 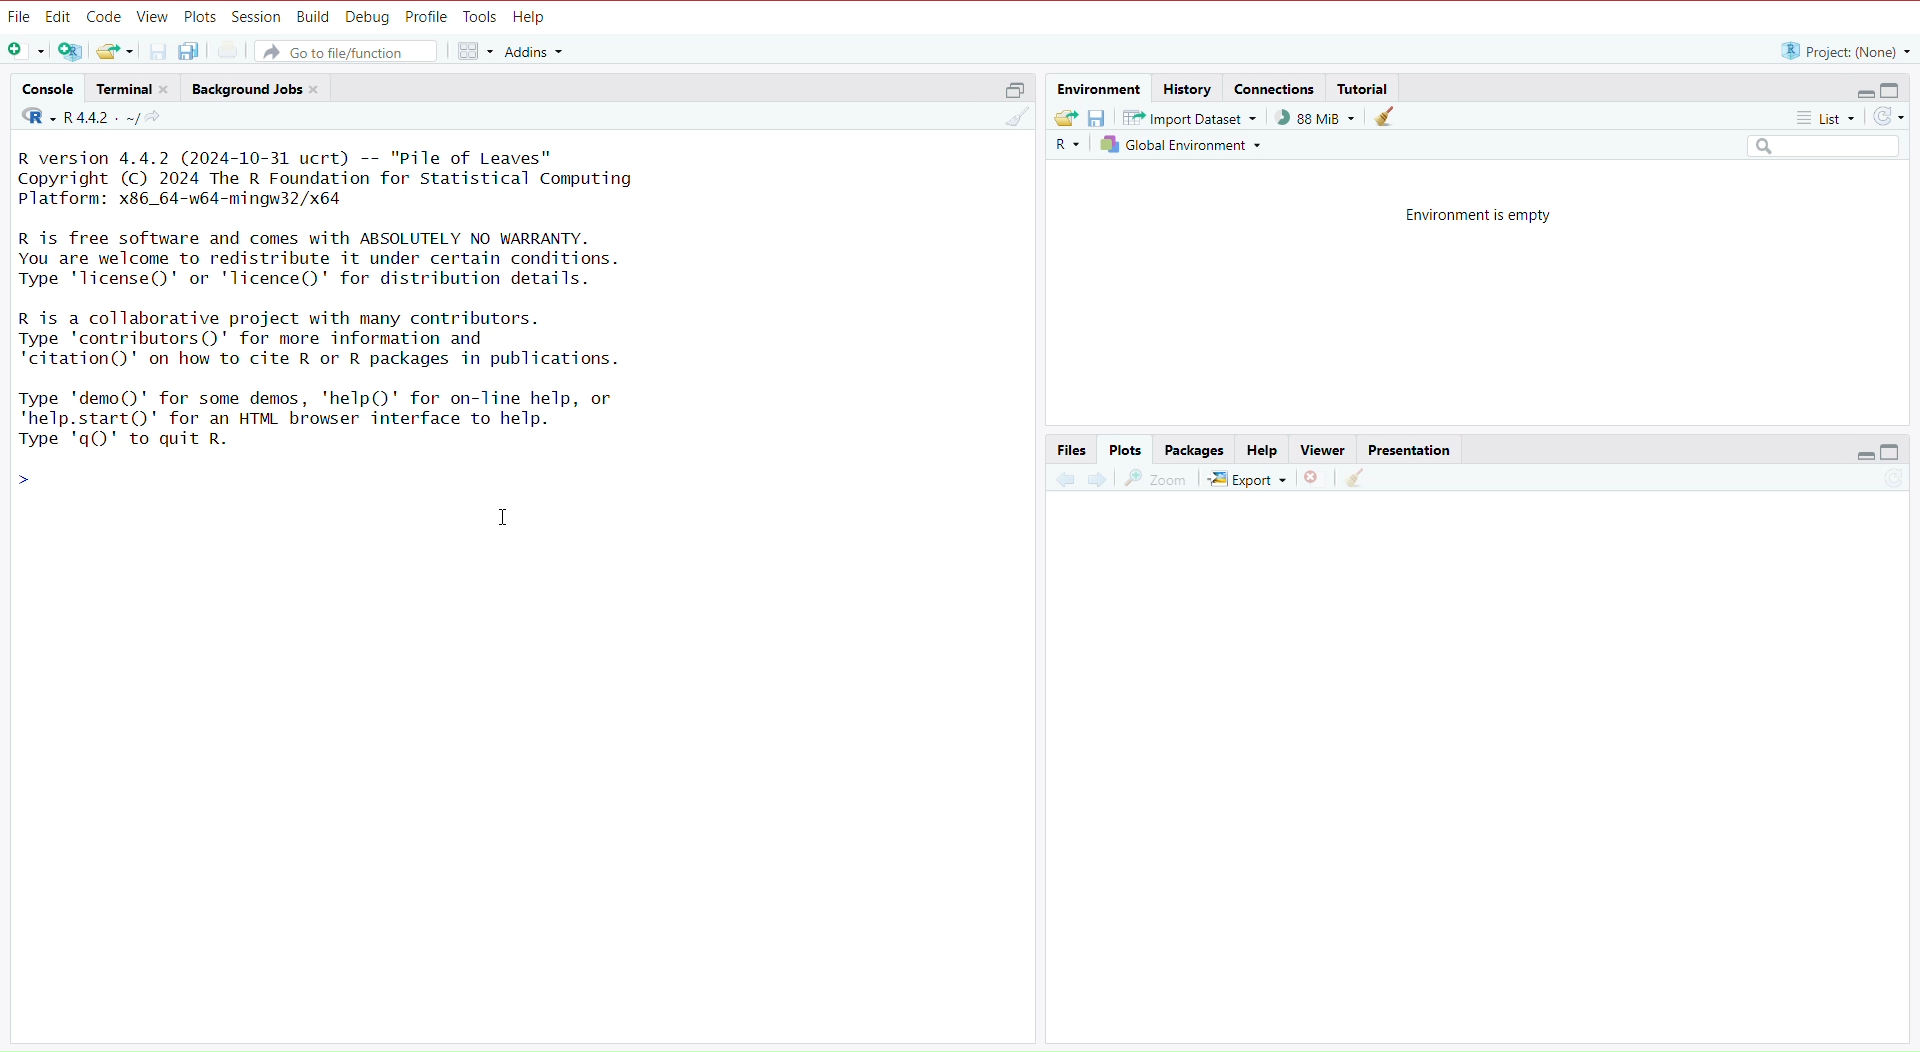 What do you see at coordinates (1196, 117) in the screenshot?
I see `import dataset` at bounding box center [1196, 117].